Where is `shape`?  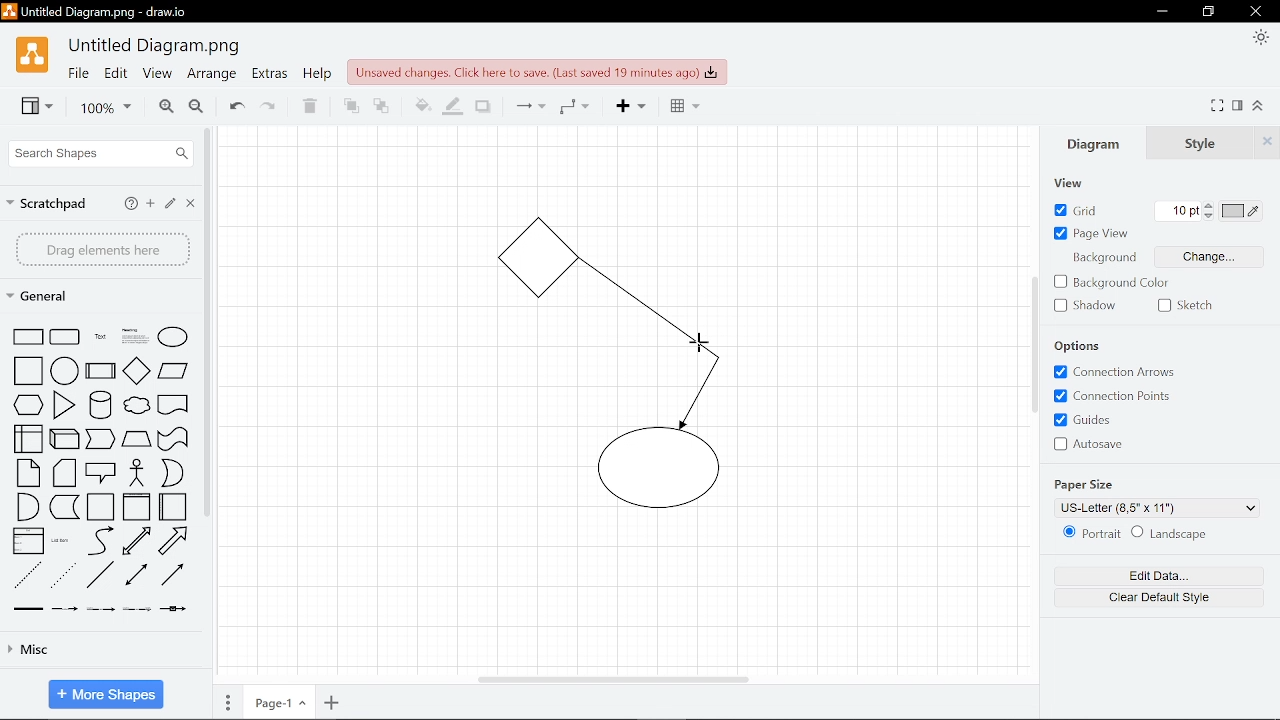
shape is located at coordinates (103, 472).